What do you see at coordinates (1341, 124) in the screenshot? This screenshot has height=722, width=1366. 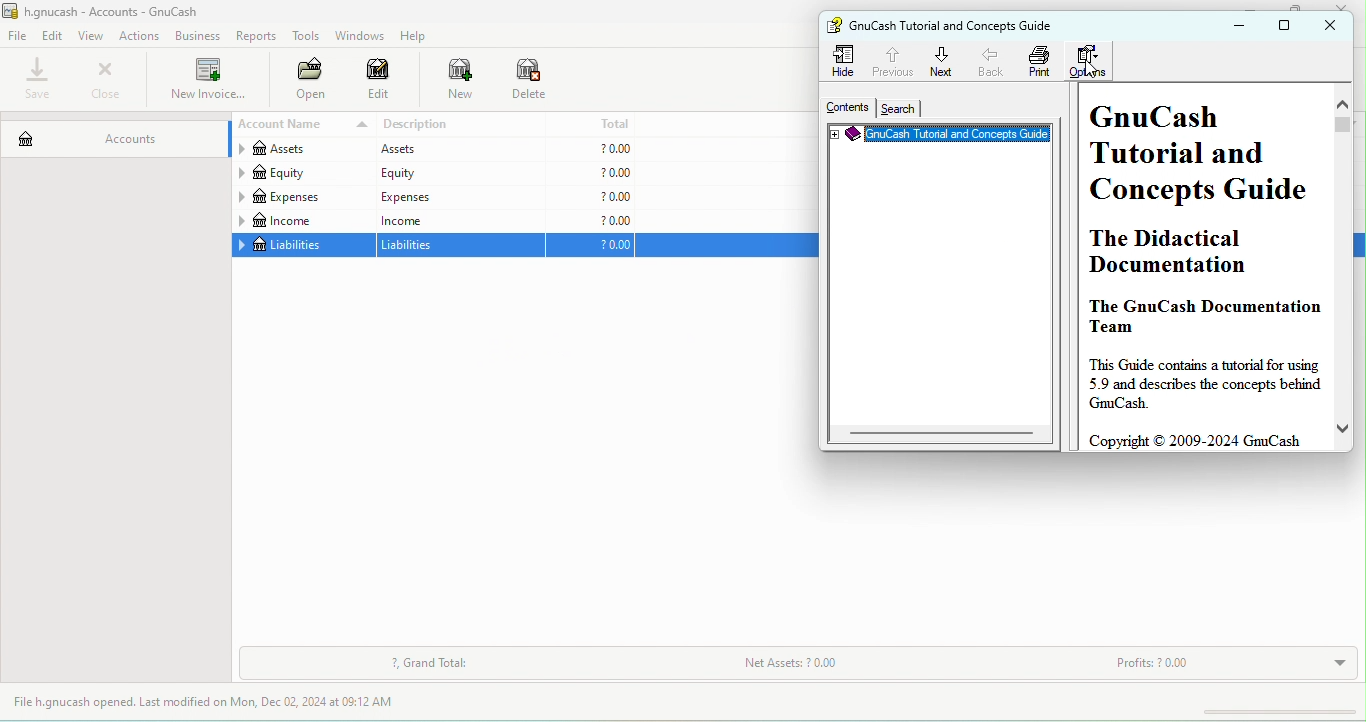 I see `vertical scroll bar` at bounding box center [1341, 124].